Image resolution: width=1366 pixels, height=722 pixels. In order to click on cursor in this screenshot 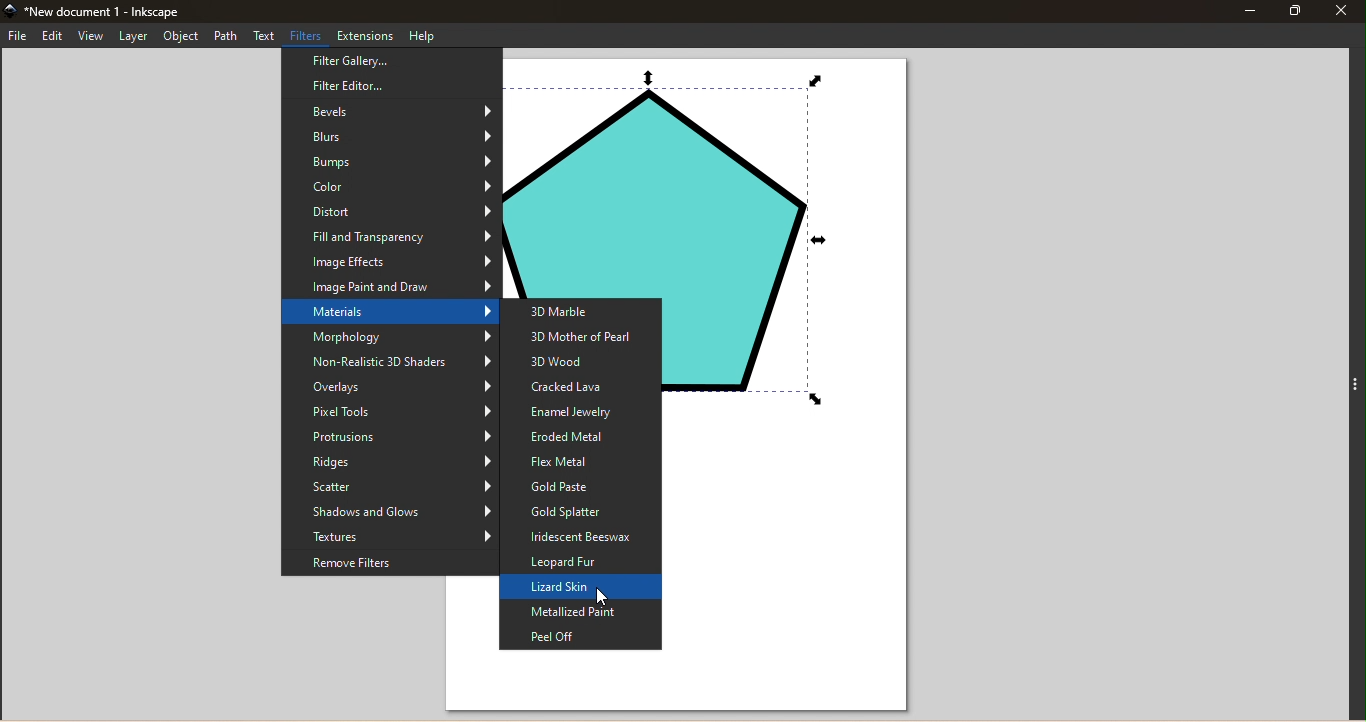, I will do `click(603, 597)`.